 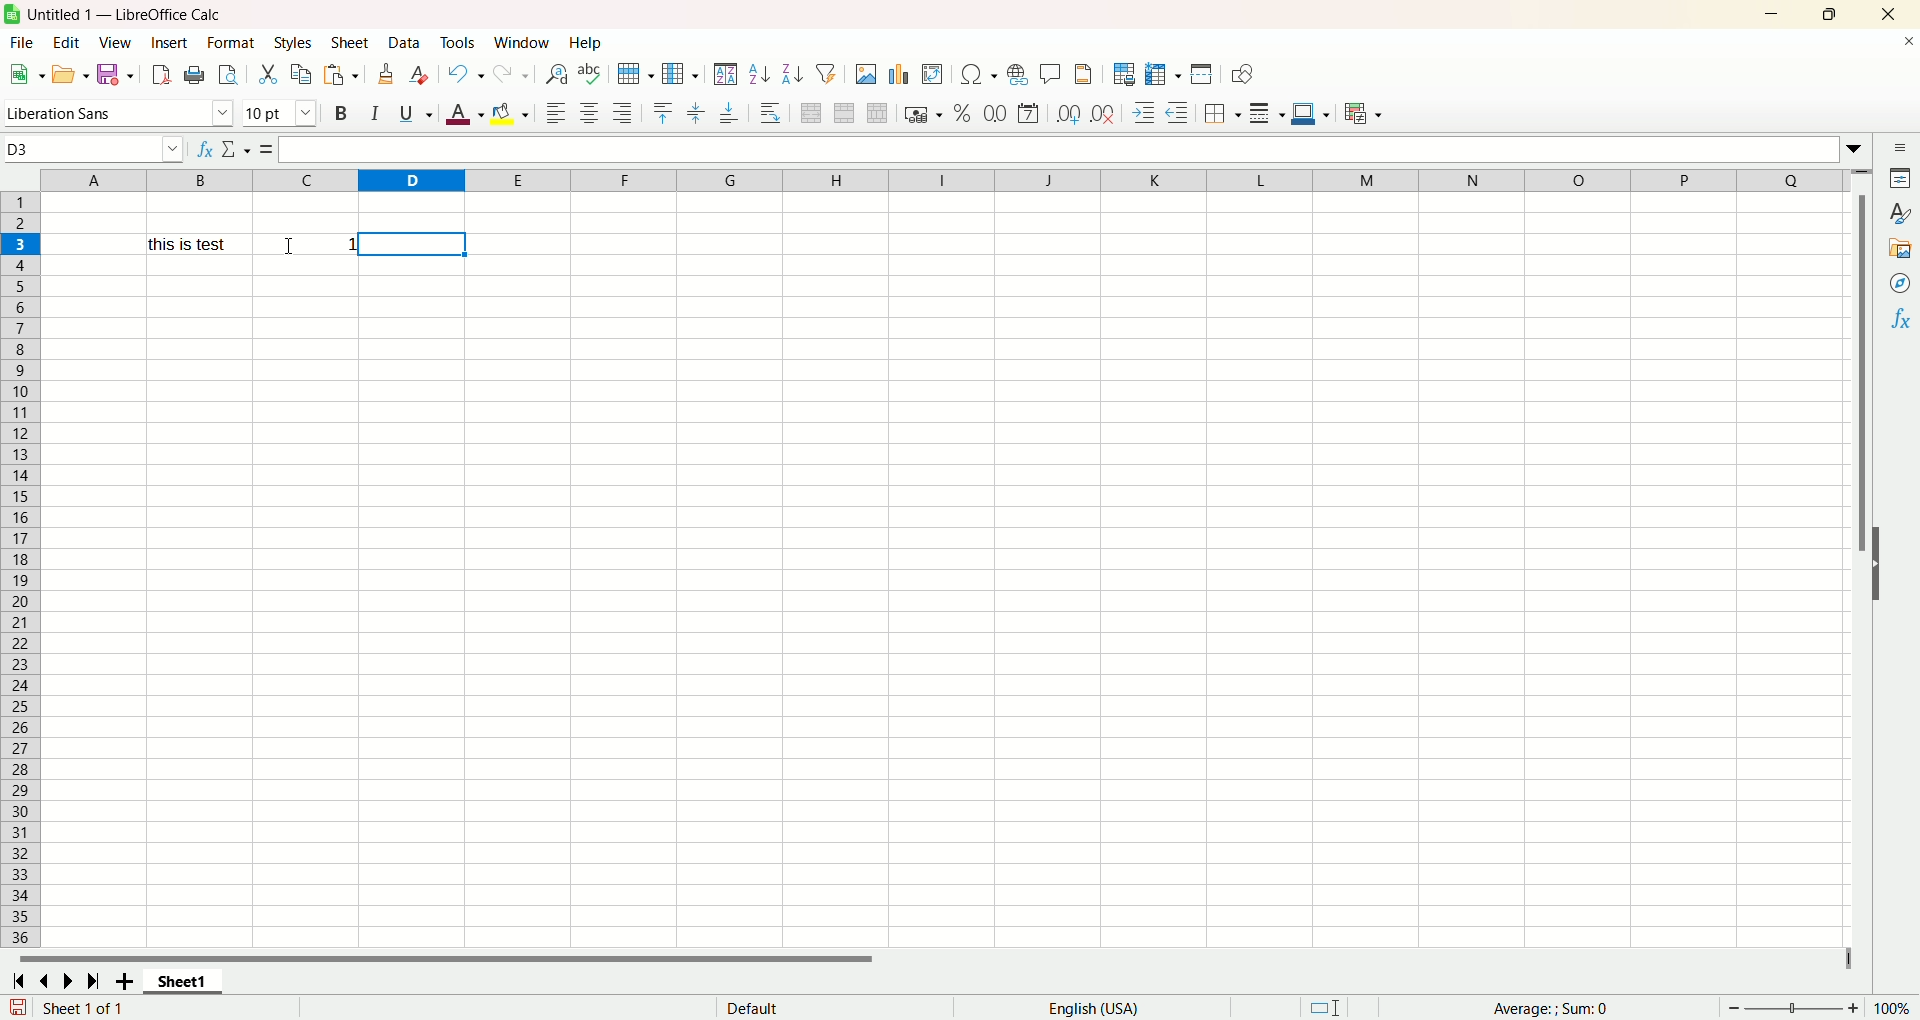 I want to click on borders, so click(x=1224, y=111).